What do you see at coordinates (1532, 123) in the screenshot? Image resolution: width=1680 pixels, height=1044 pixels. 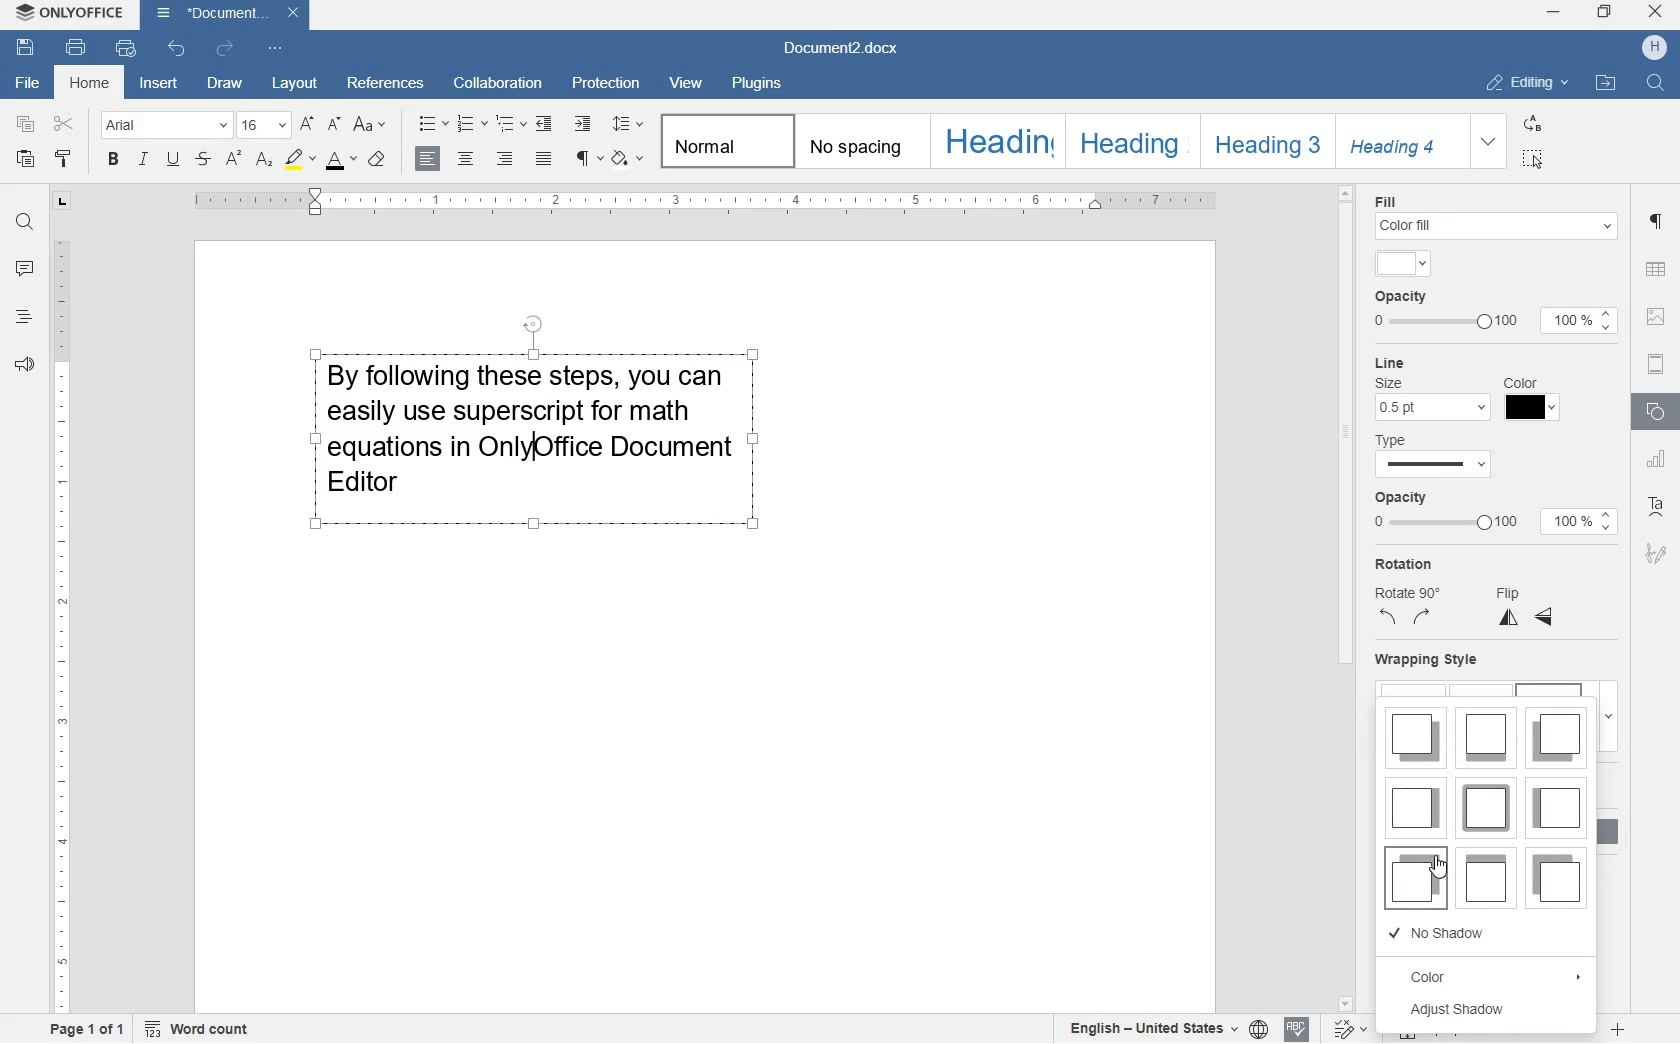 I see `REPLACE` at bounding box center [1532, 123].